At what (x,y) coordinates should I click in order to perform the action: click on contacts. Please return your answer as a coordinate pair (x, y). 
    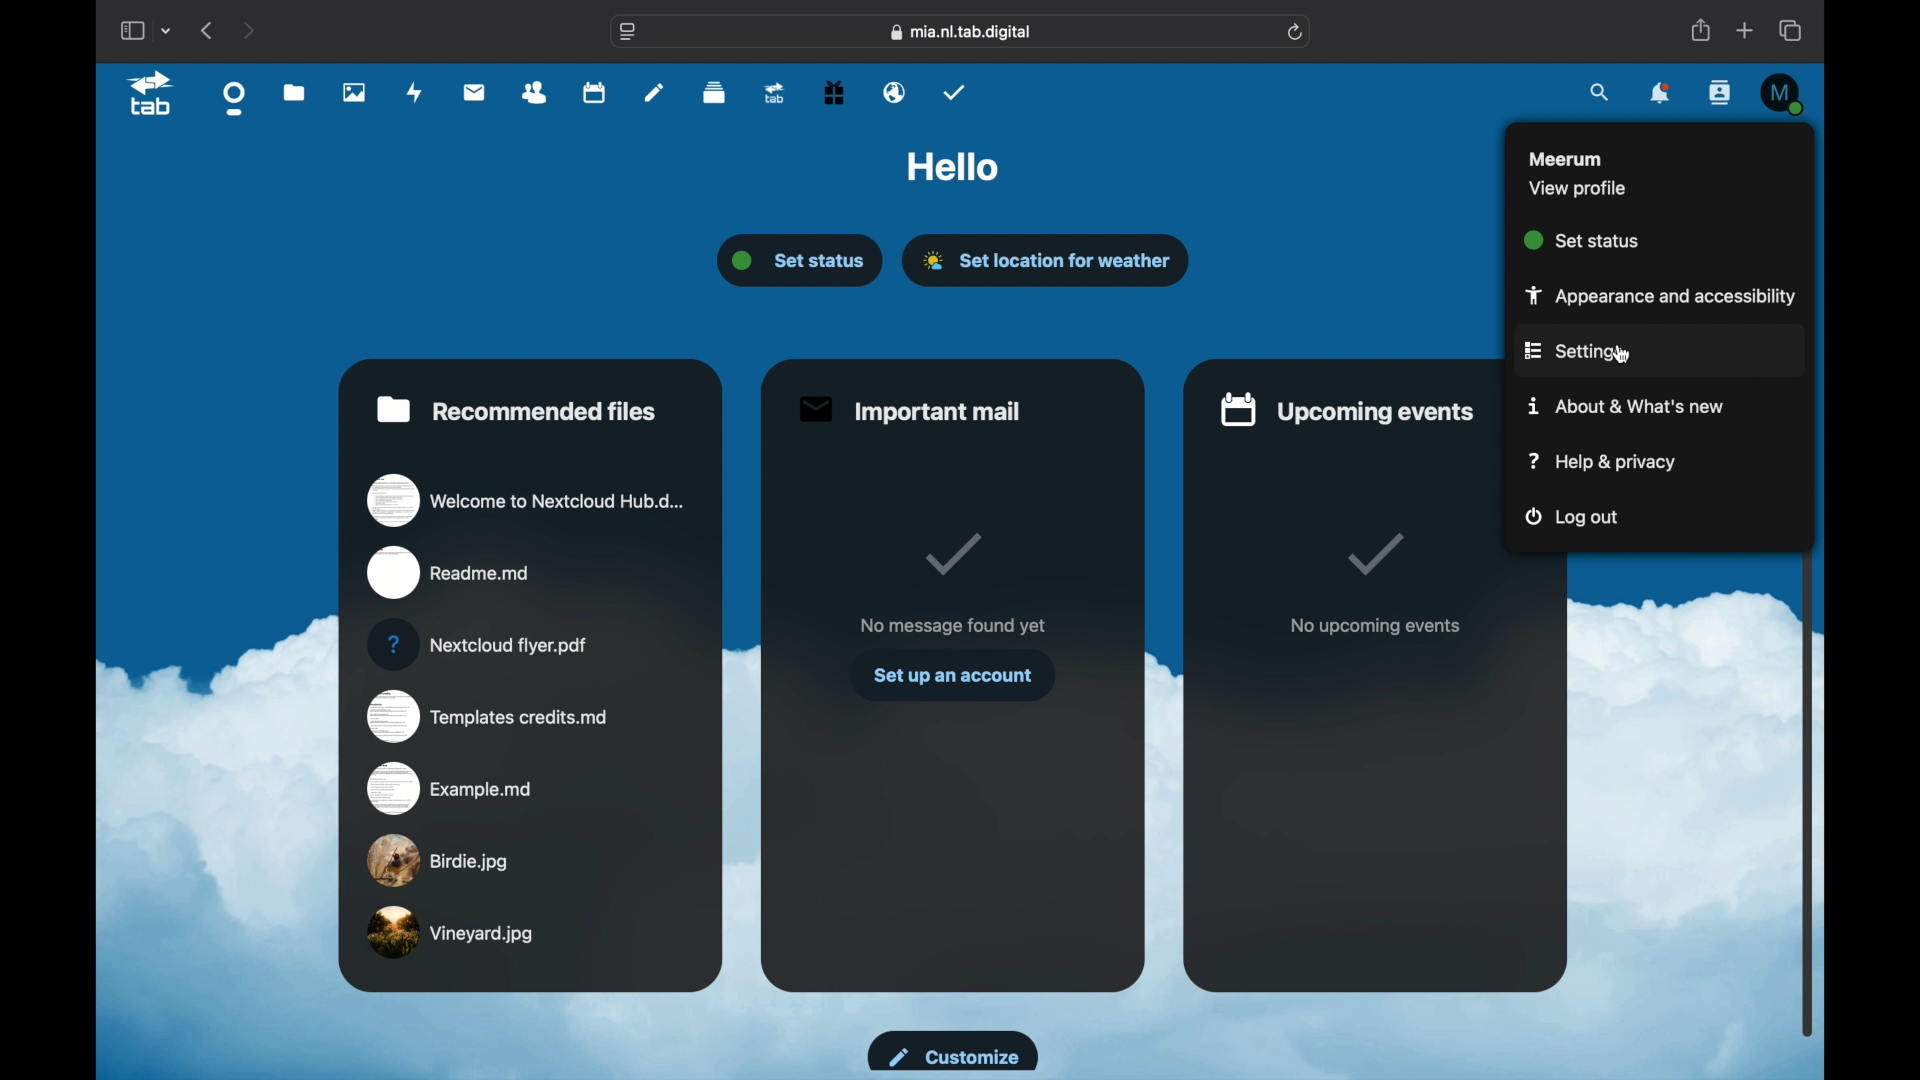
    Looking at the image, I should click on (1722, 94).